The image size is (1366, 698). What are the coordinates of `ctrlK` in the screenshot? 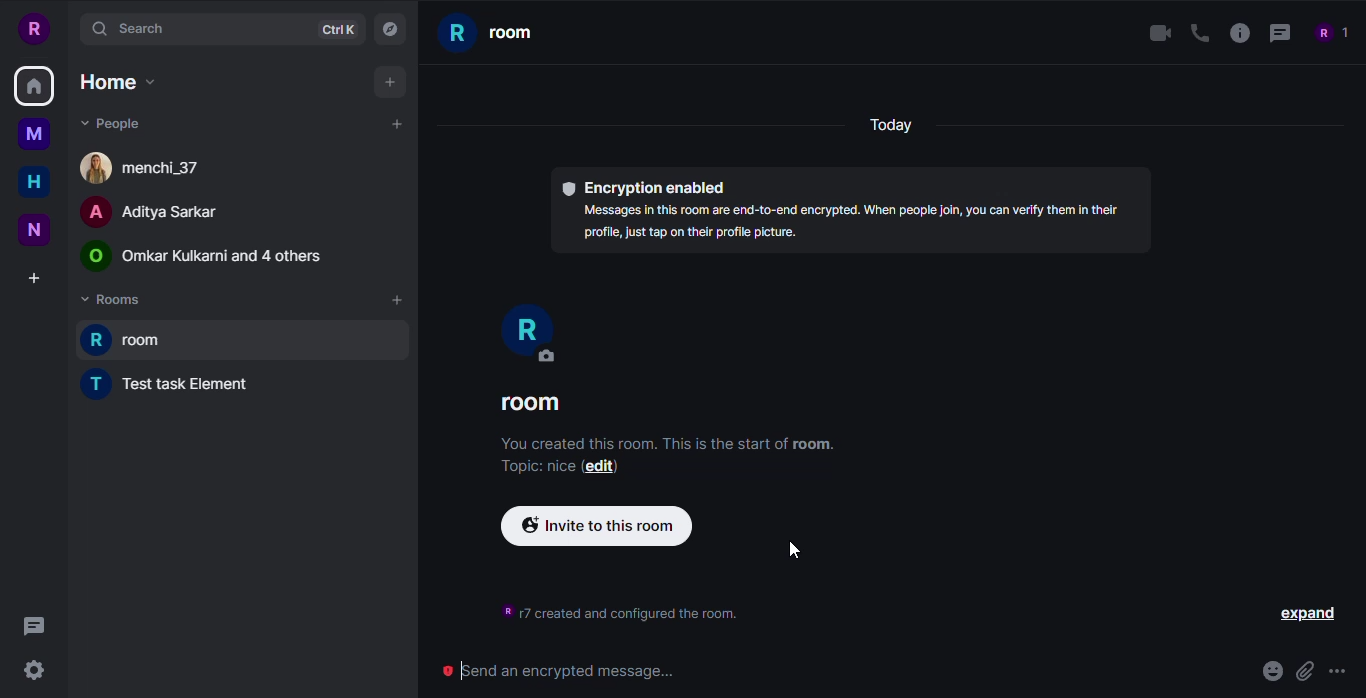 It's located at (337, 31).